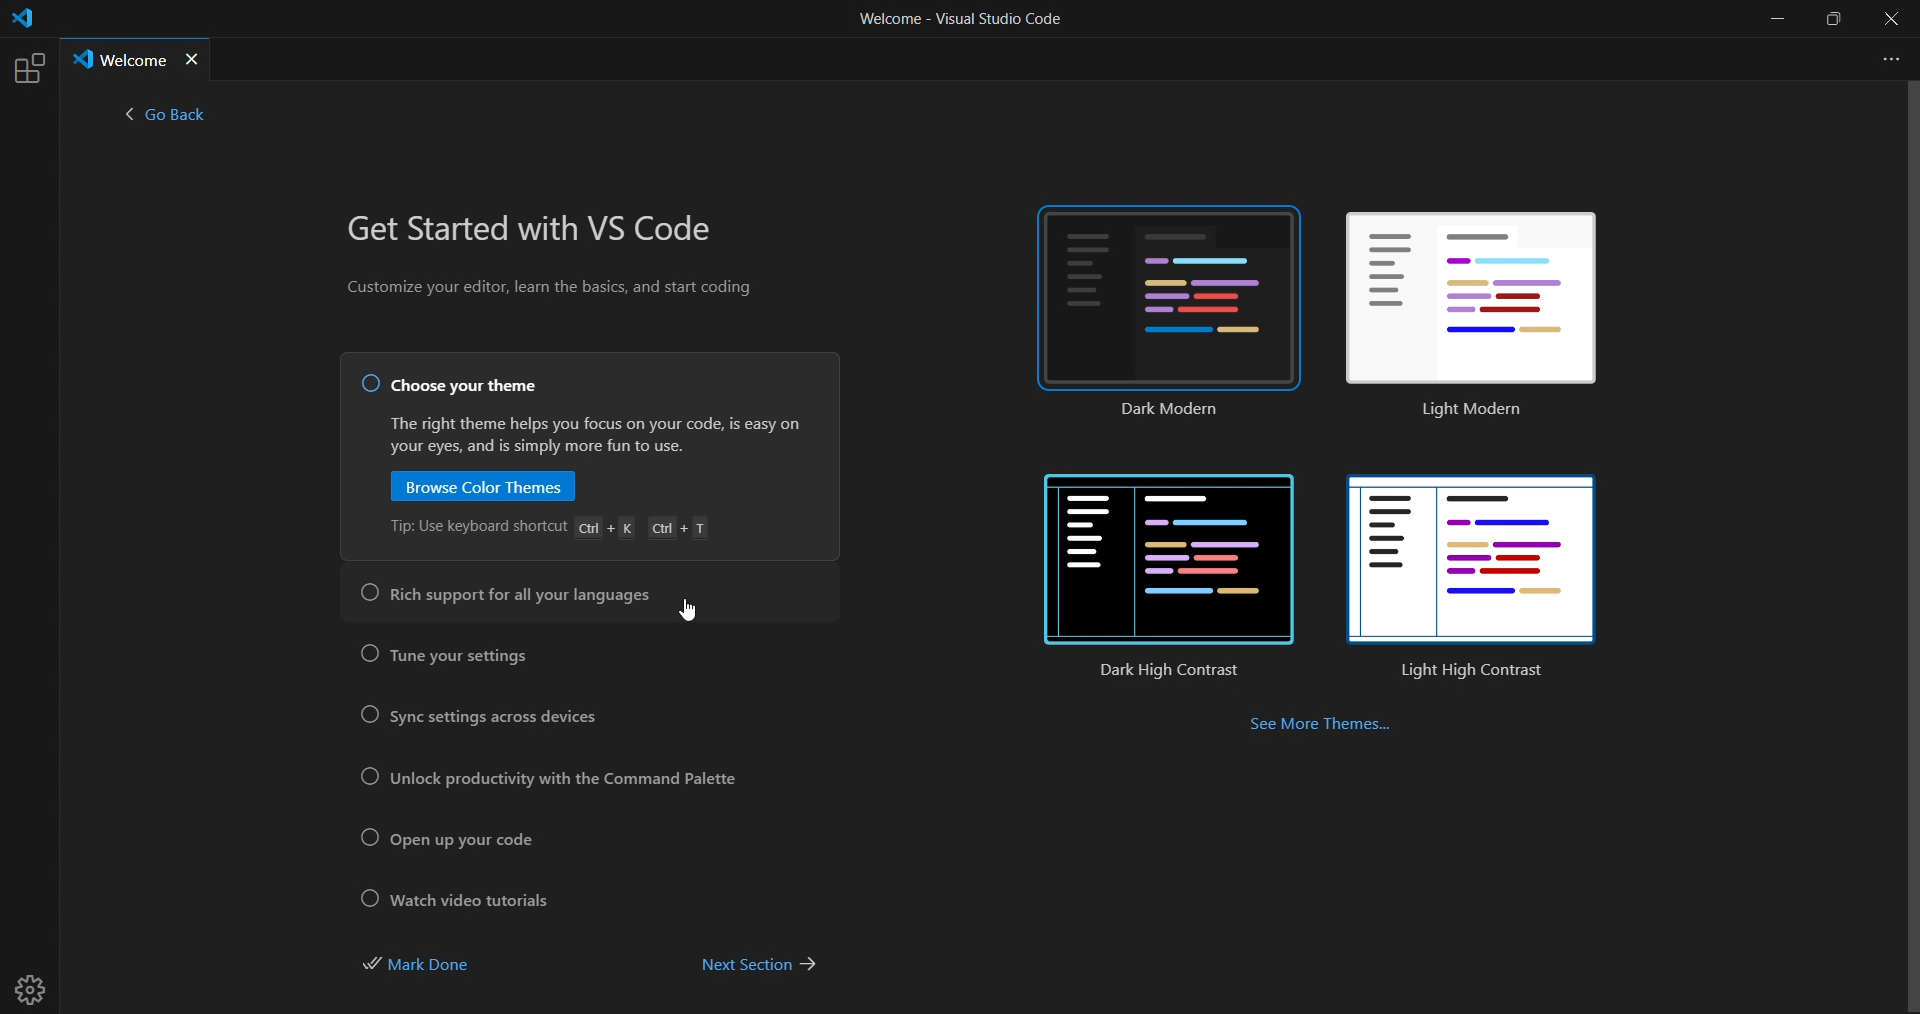 This screenshot has width=1920, height=1014. I want to click on browse color theme, so click(484, 487).